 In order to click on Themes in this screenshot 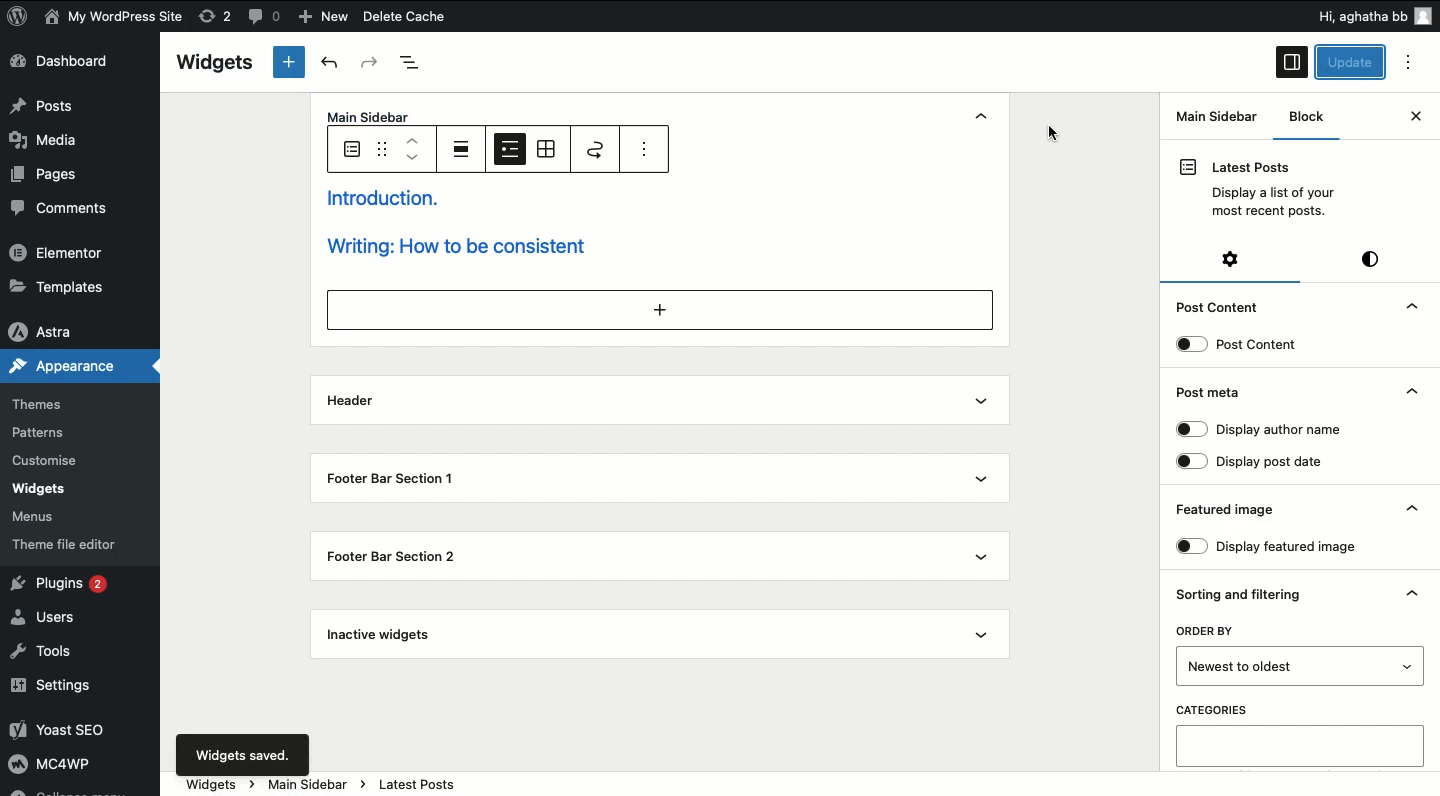, I will do `click(54, 404)`.